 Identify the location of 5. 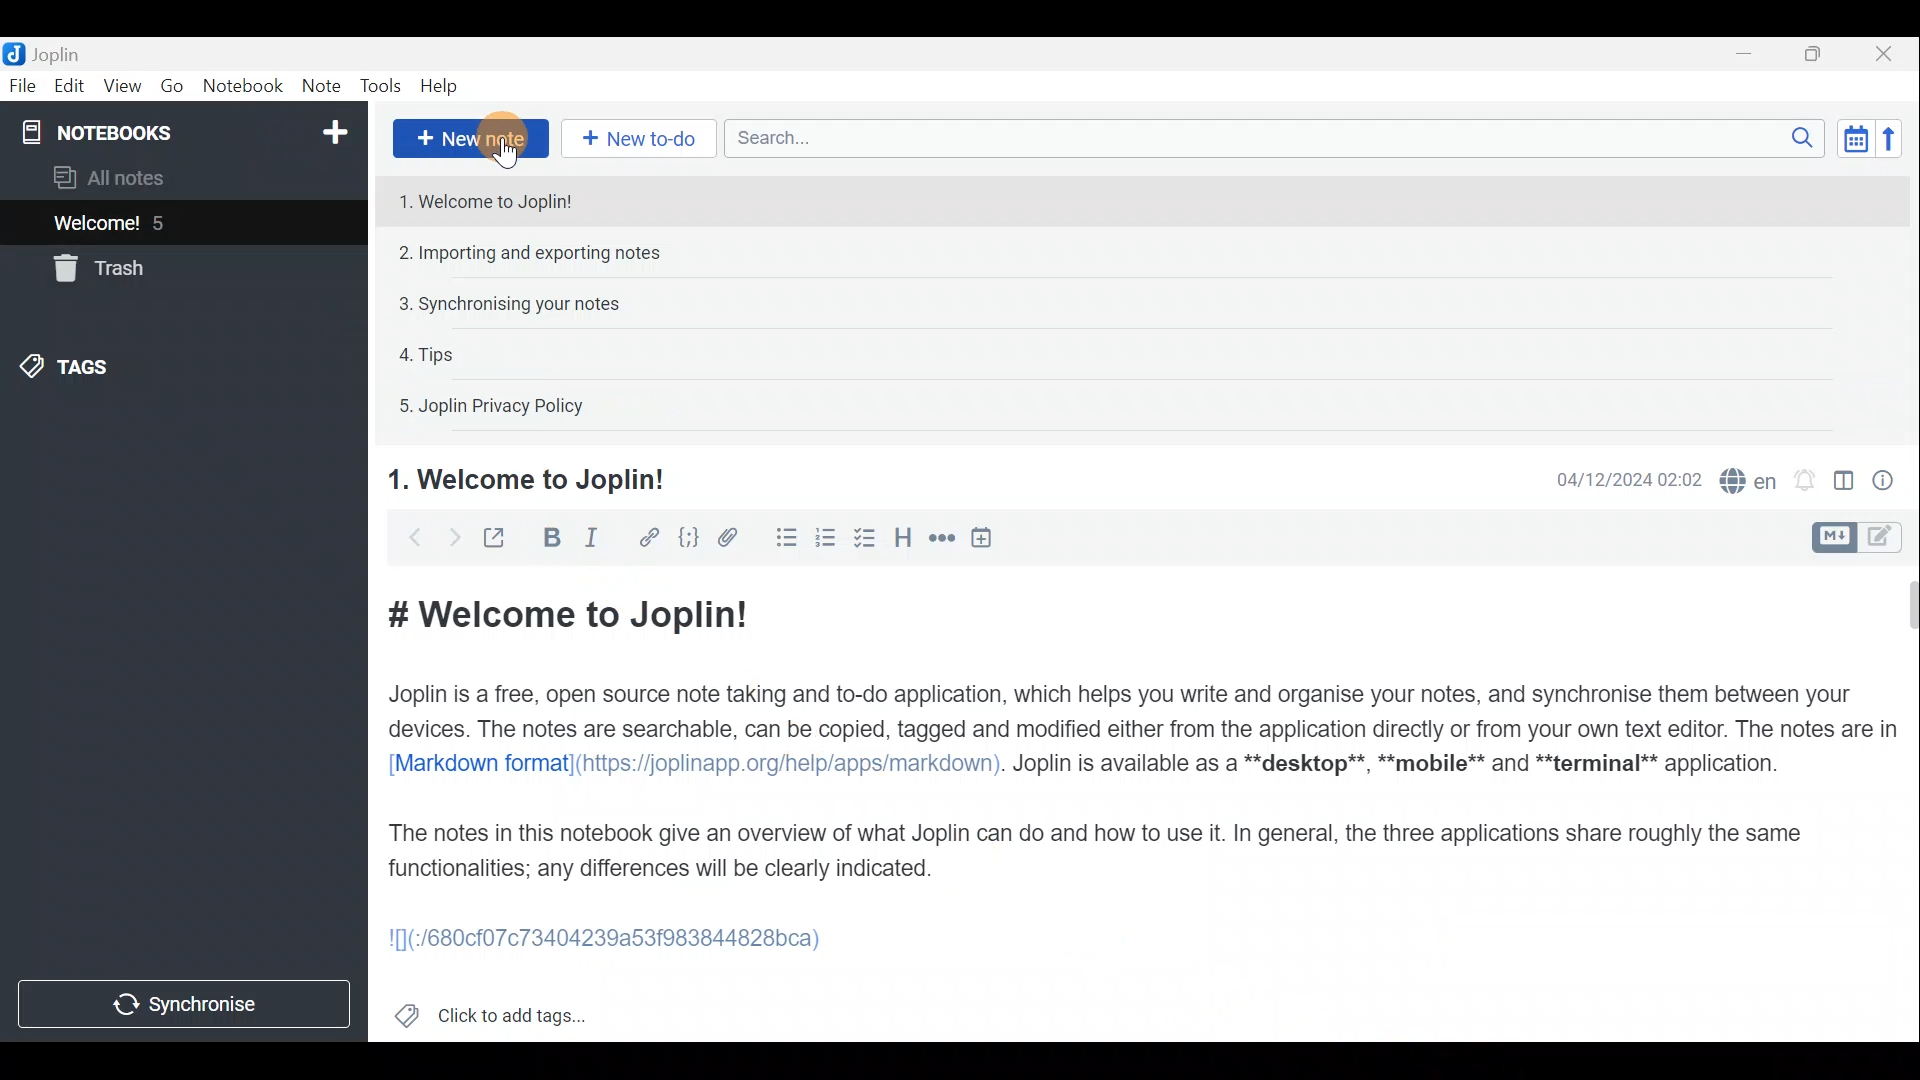
(164, 223).